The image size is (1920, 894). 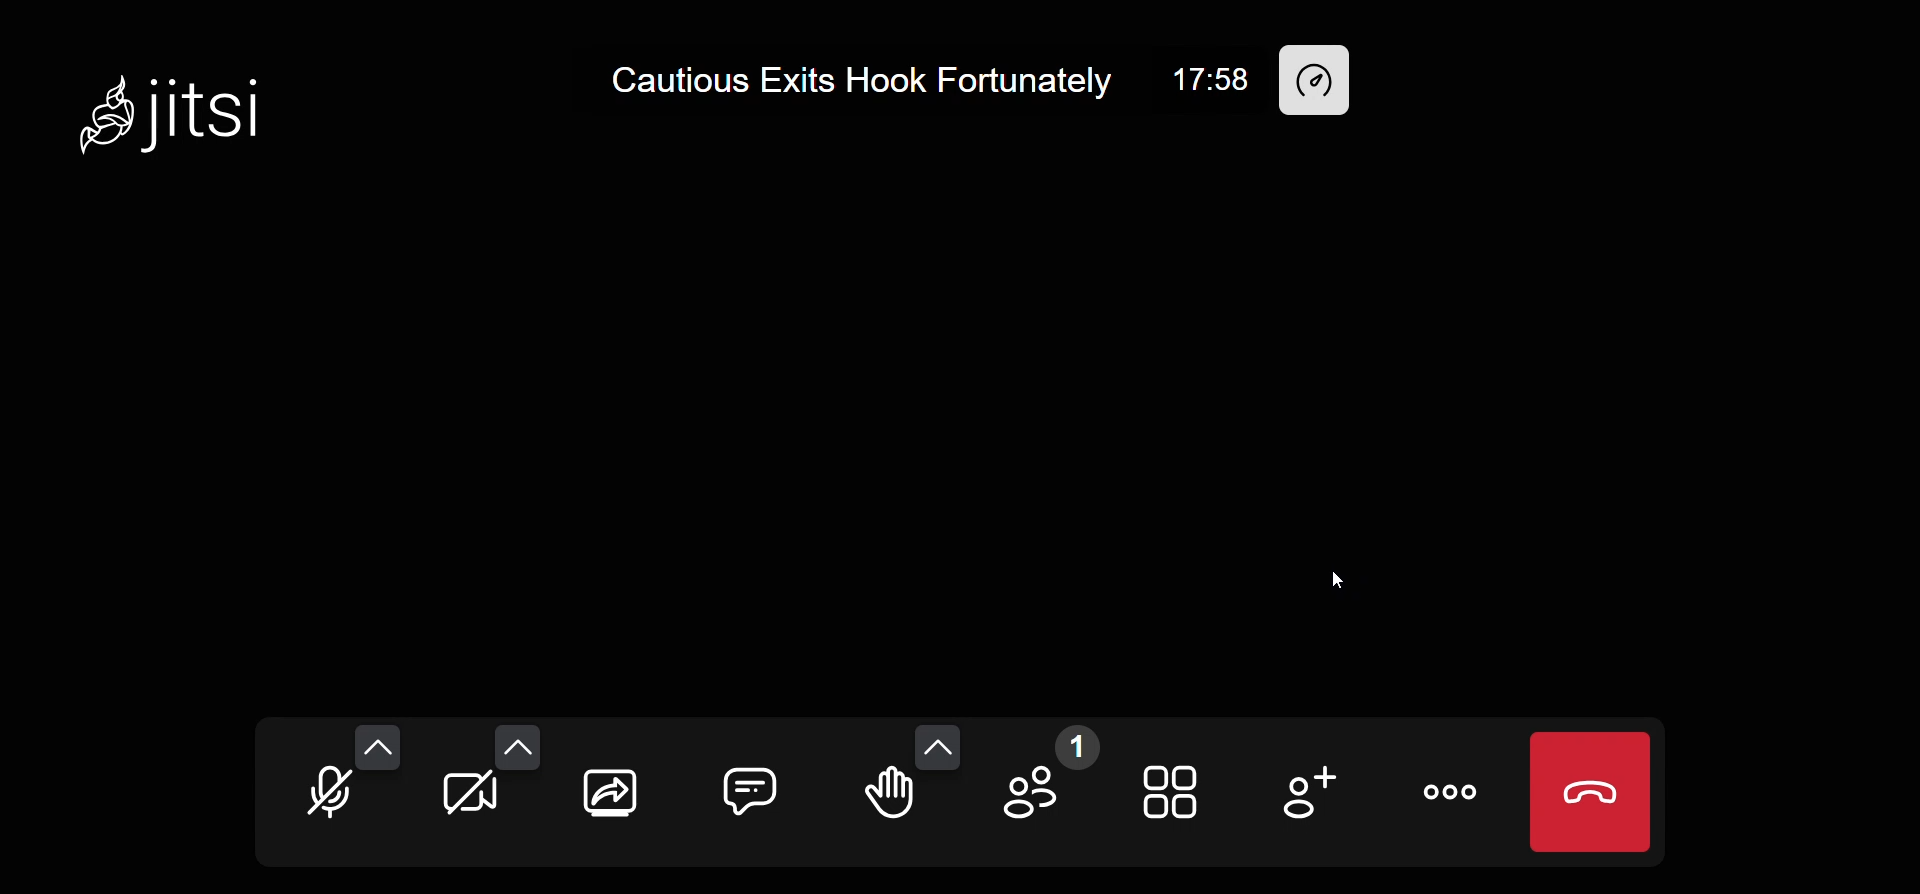 What do you see at coordinates (1310, 796) in the screenshot?
I see `invite people` at bounding box center [1310, 796].